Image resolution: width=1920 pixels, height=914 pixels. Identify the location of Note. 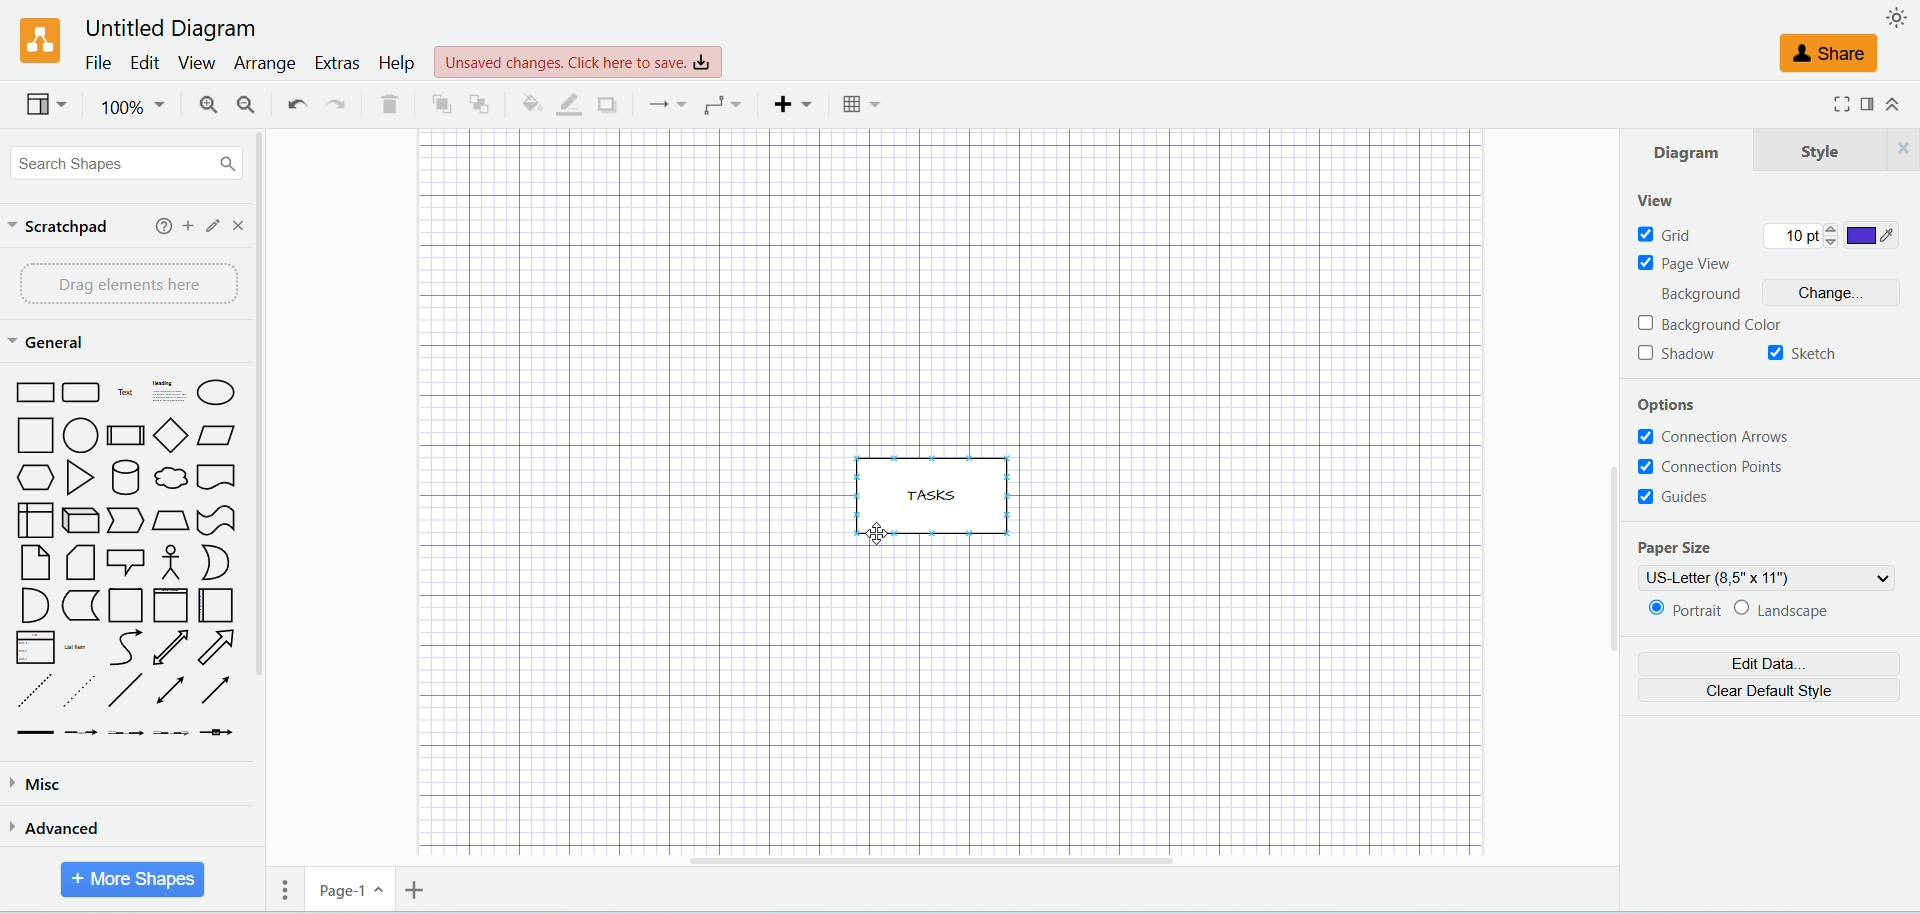
(34, 563).